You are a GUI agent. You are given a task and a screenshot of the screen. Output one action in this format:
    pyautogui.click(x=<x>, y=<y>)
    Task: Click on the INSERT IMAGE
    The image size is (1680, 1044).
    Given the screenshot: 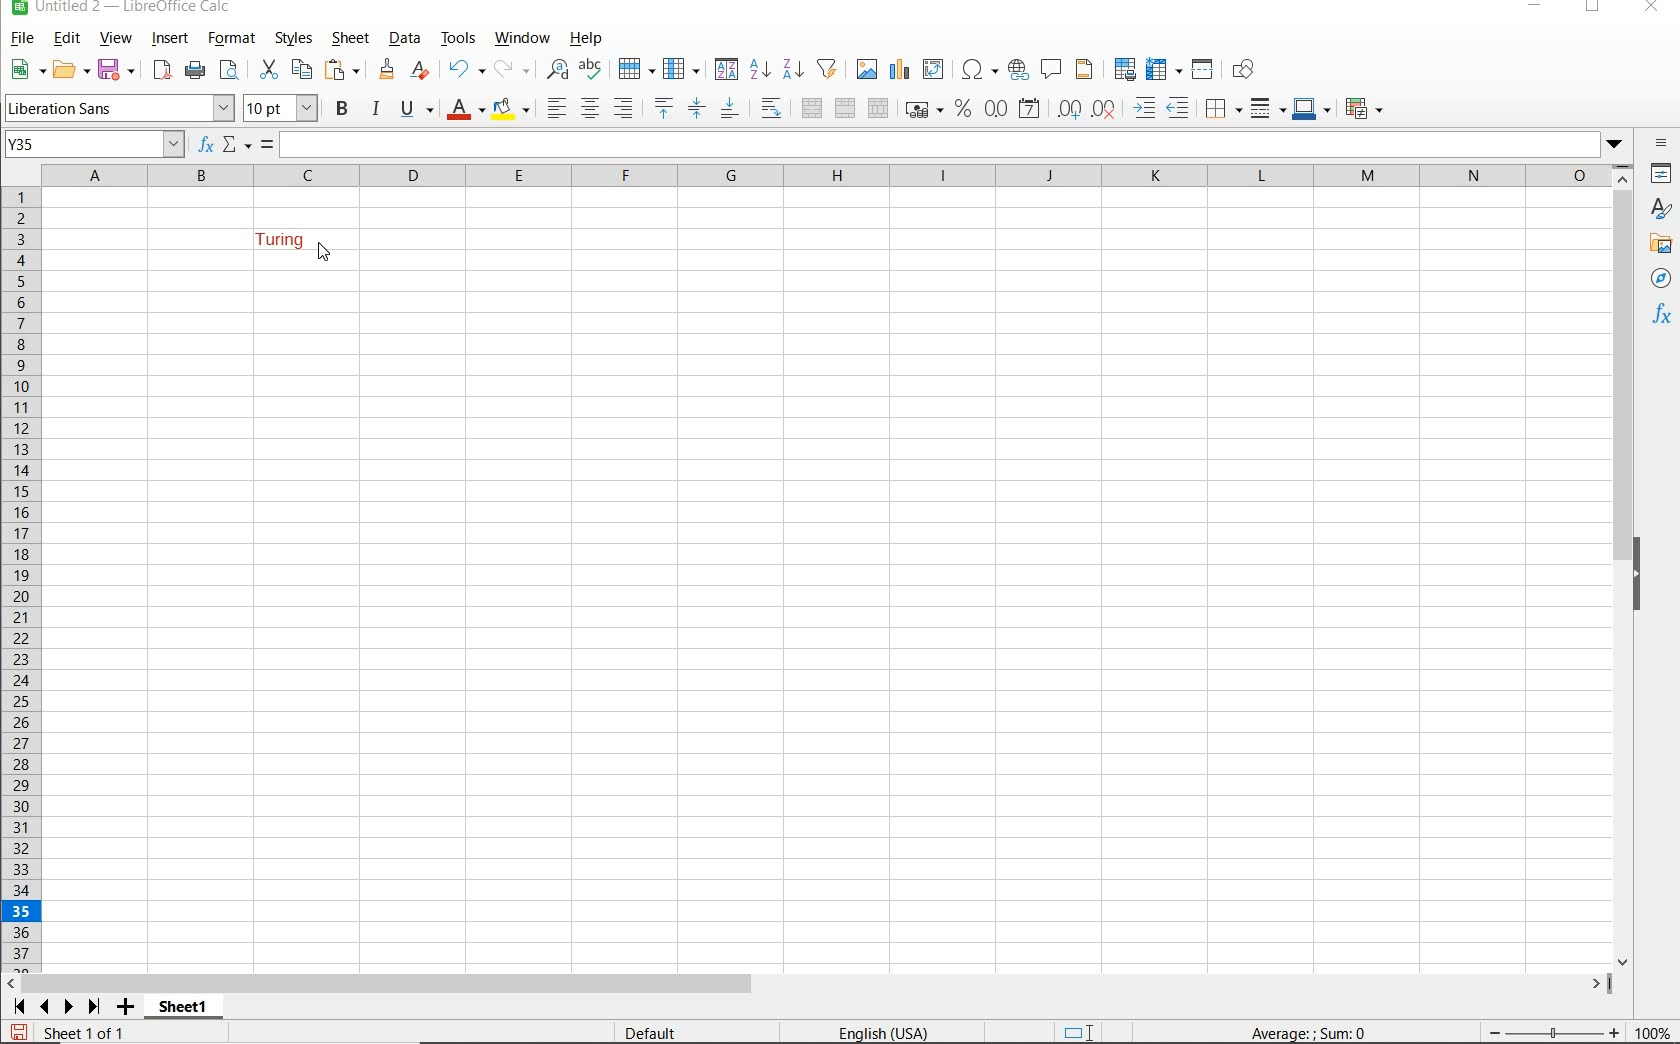 What is the action you would take?
    pyautogui.click(x=868, y=69)
    